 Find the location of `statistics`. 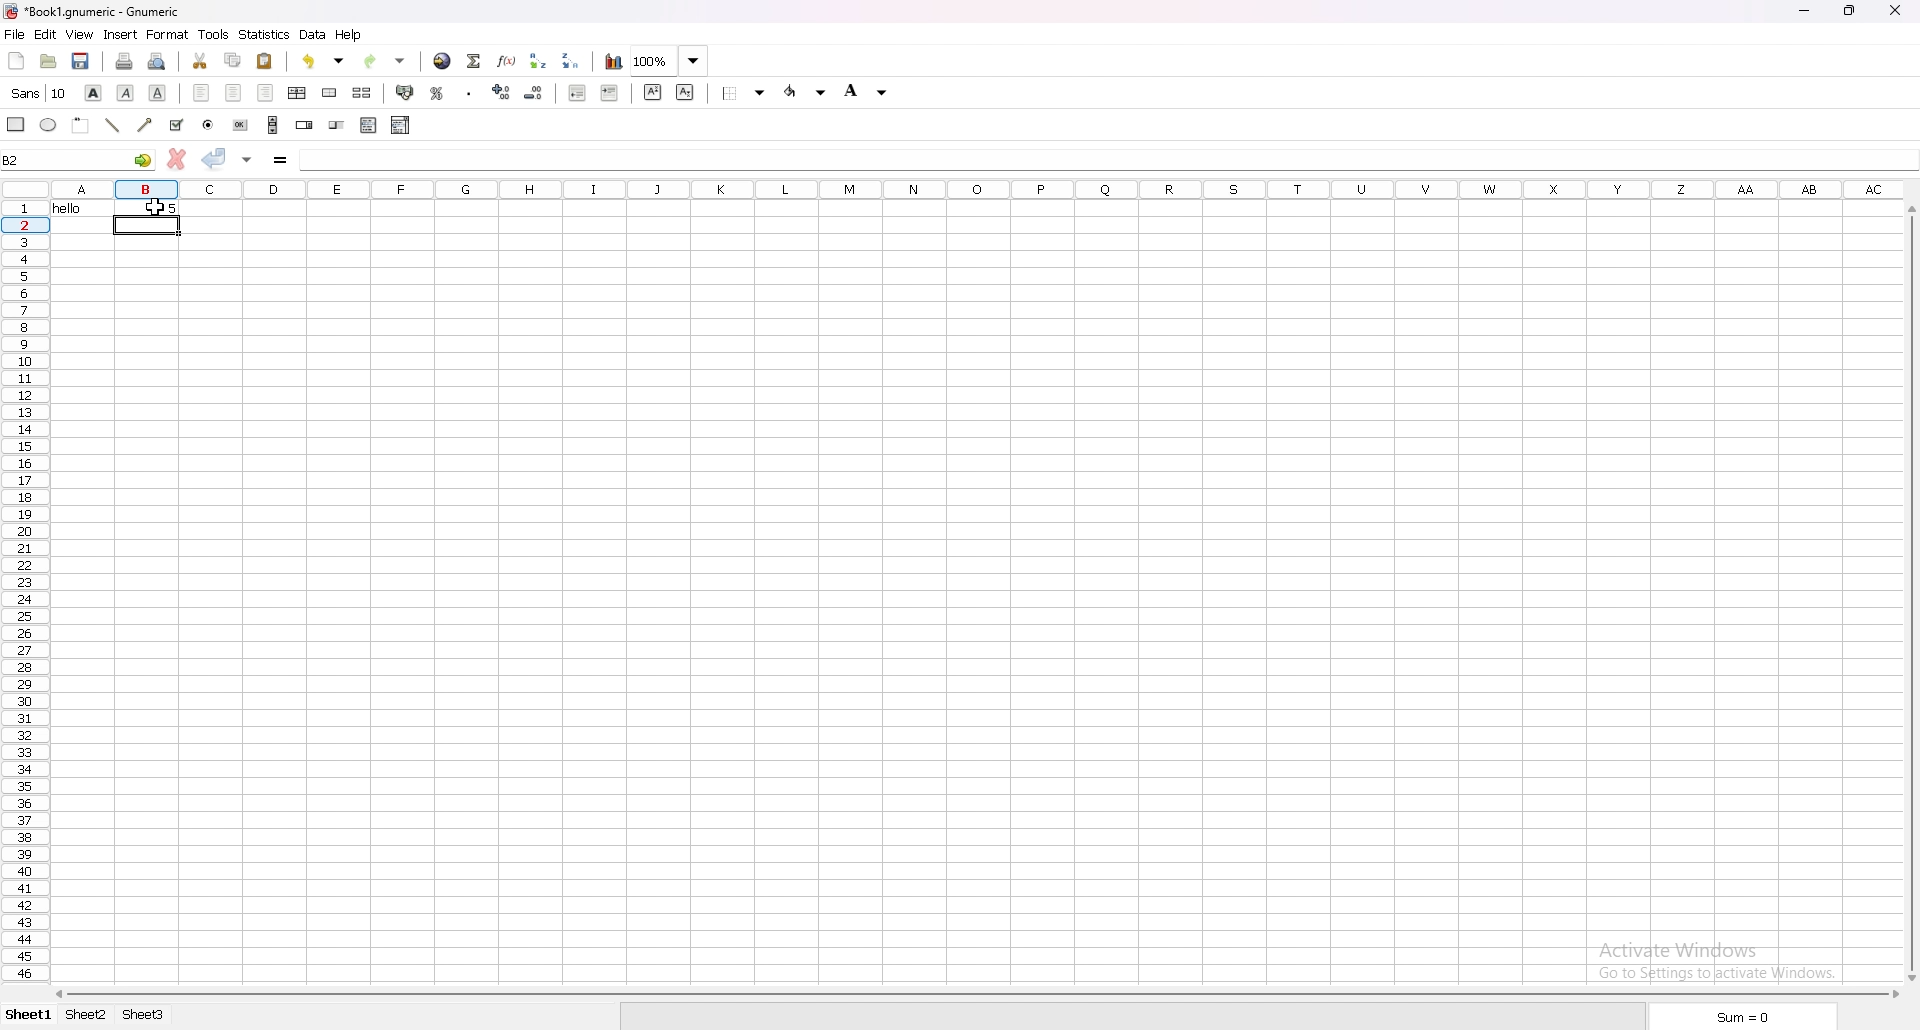

statistics is located at coordinates (265, 35).